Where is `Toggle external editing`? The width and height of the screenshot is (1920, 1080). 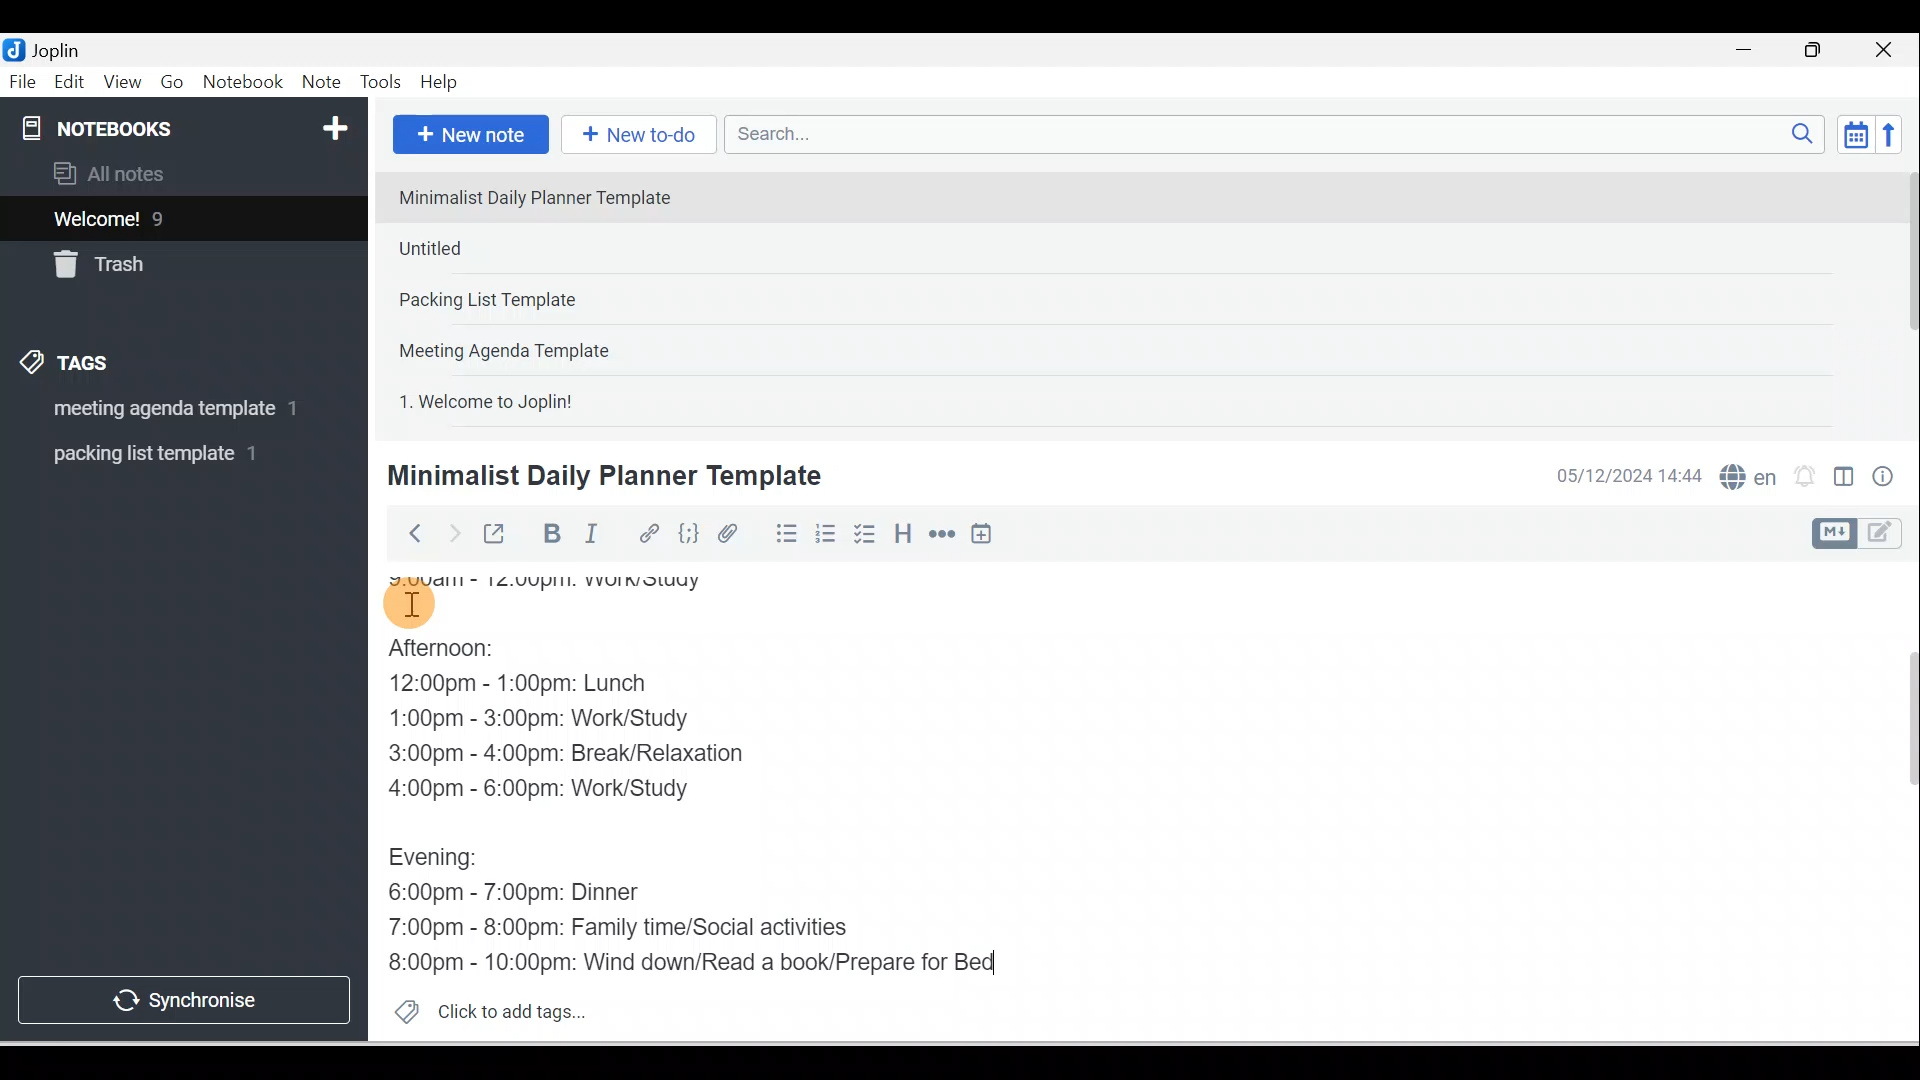 Toggle external editing is located at coordinates (497, 538).